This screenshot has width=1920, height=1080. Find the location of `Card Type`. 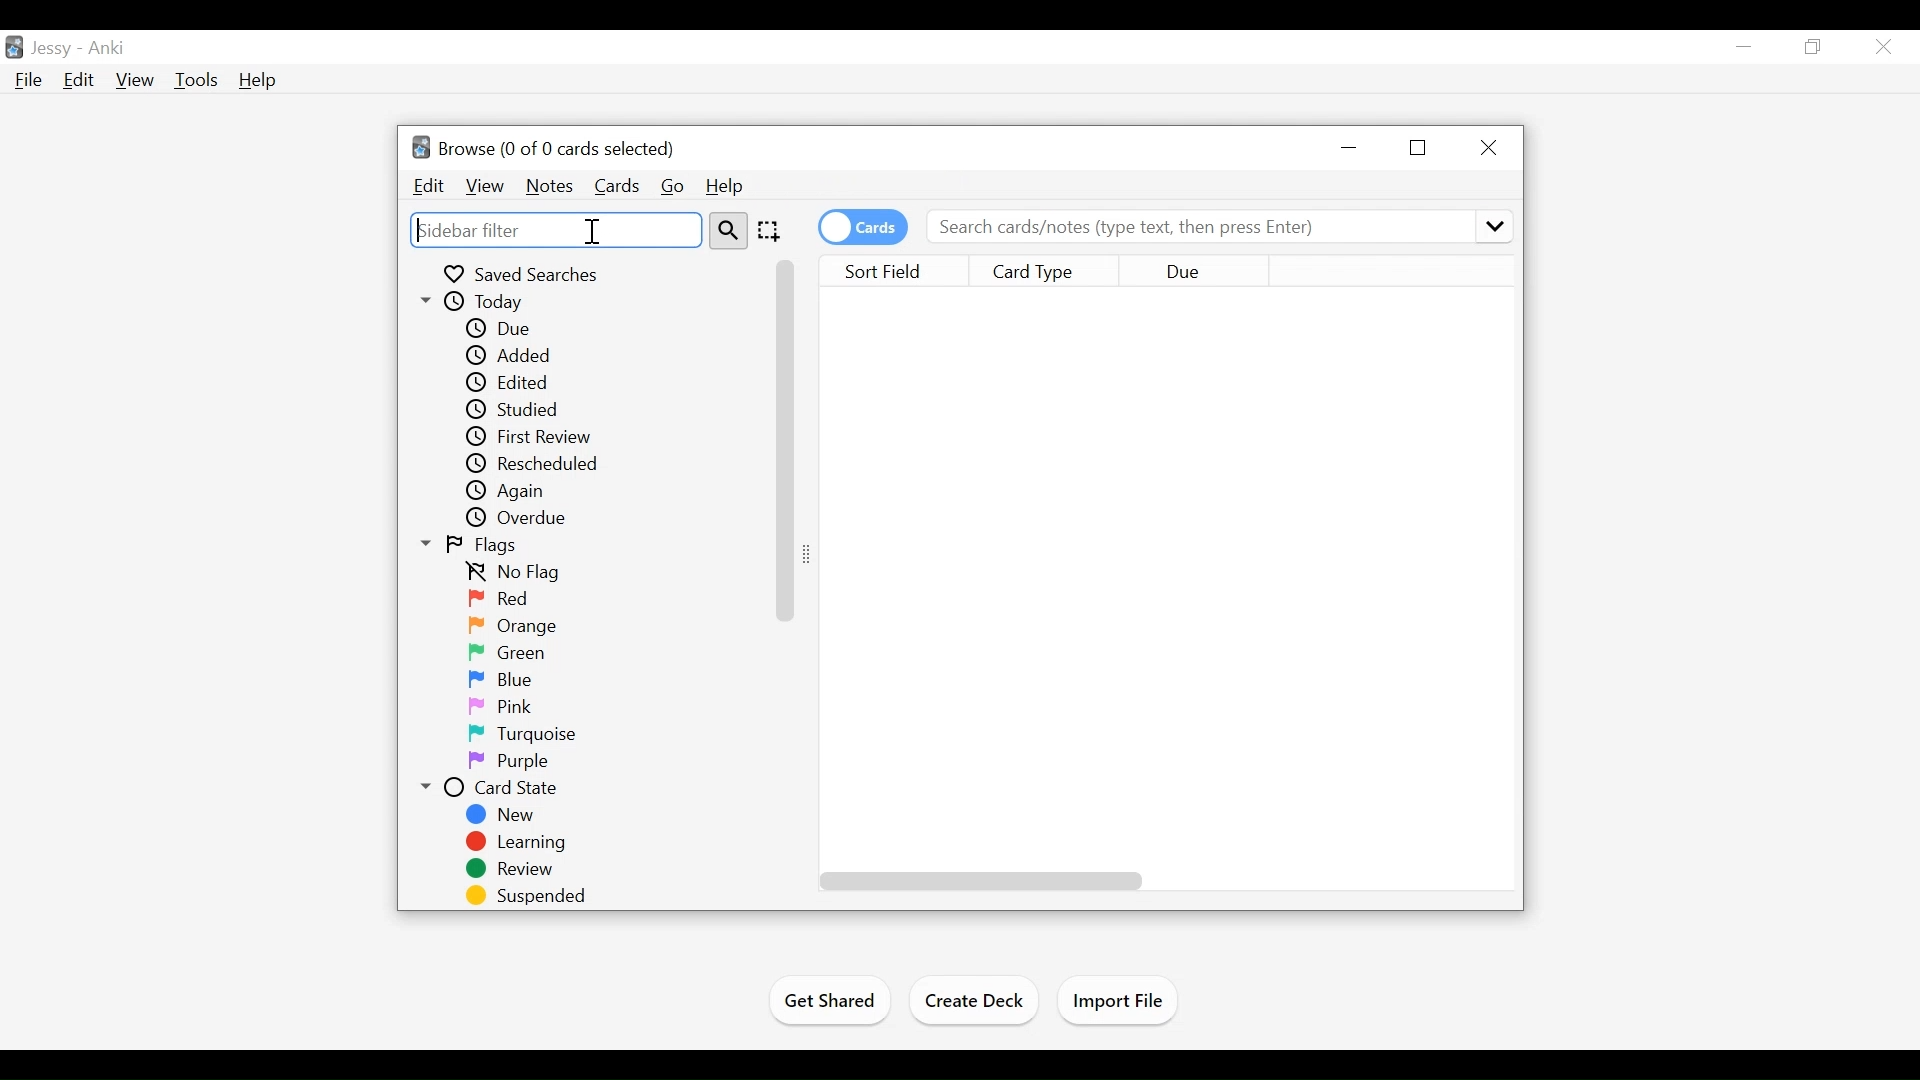

Card Type is located at coordinates (1049, 271).